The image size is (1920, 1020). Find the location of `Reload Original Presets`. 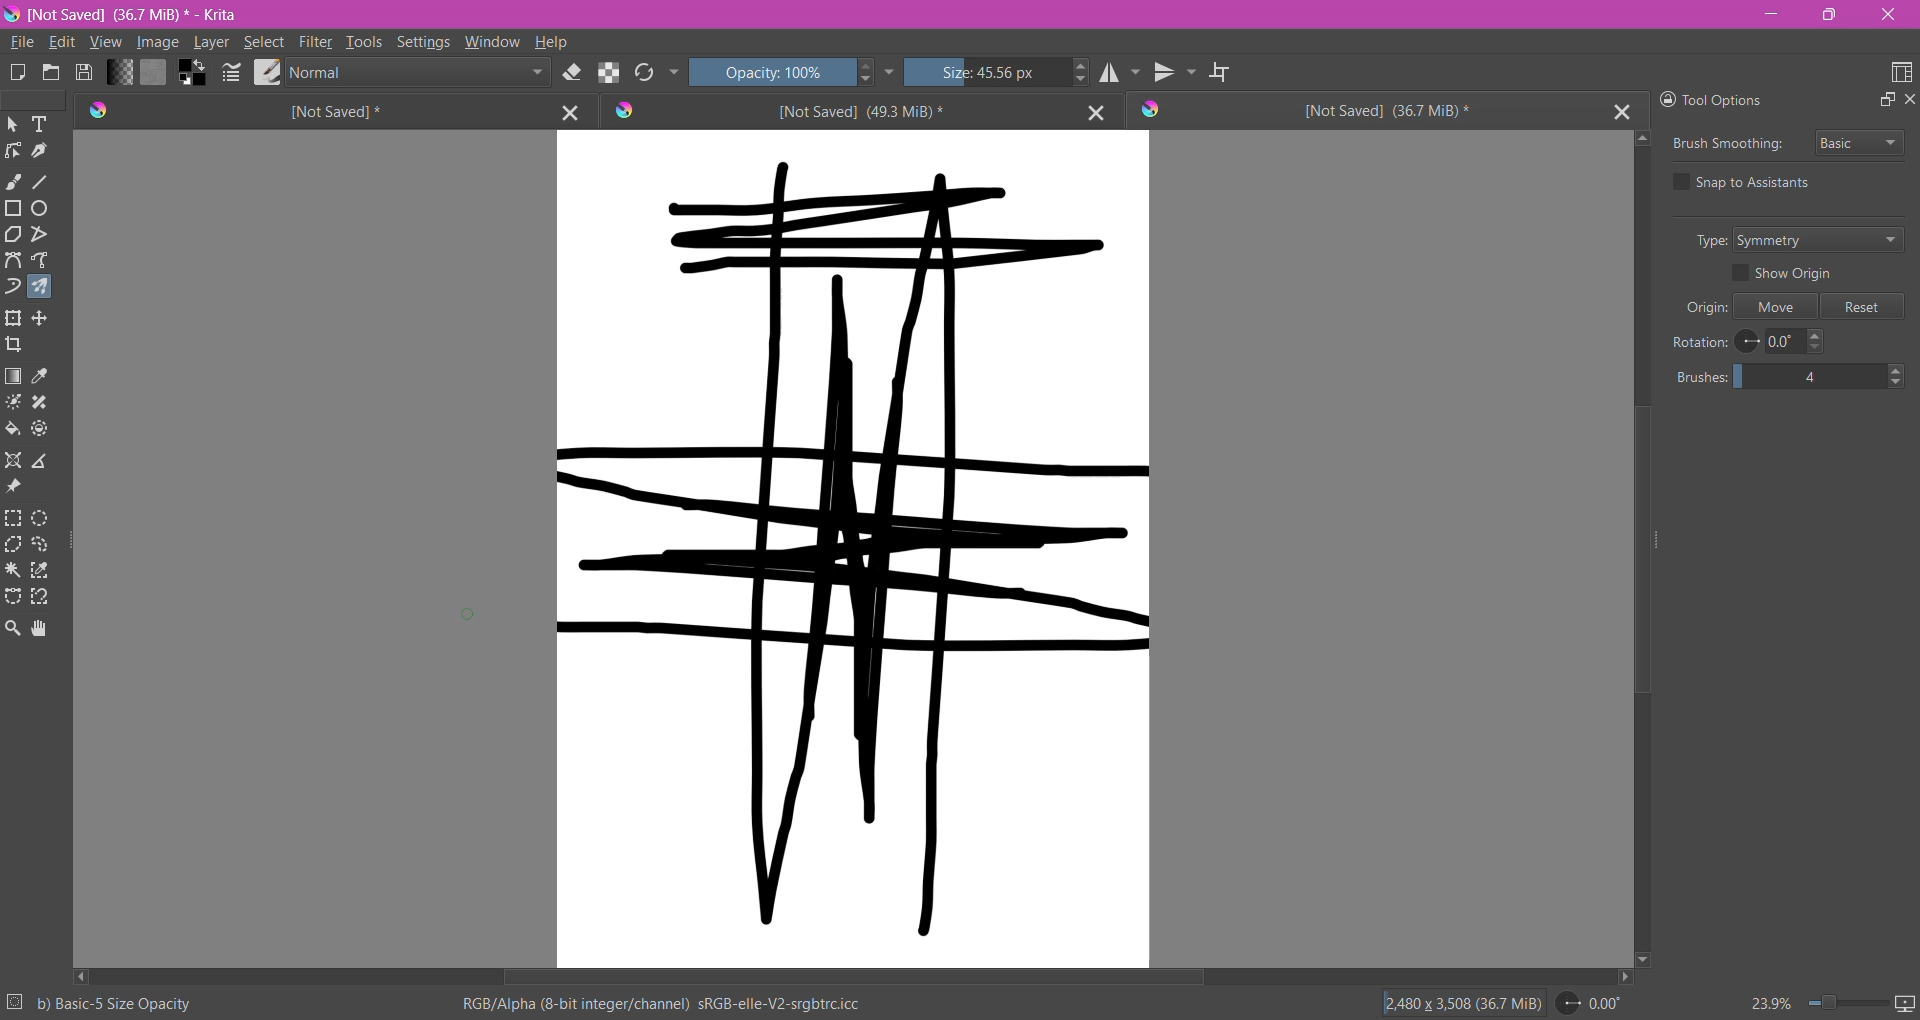

Reload Original Presets is located at coordinates (643, 73).